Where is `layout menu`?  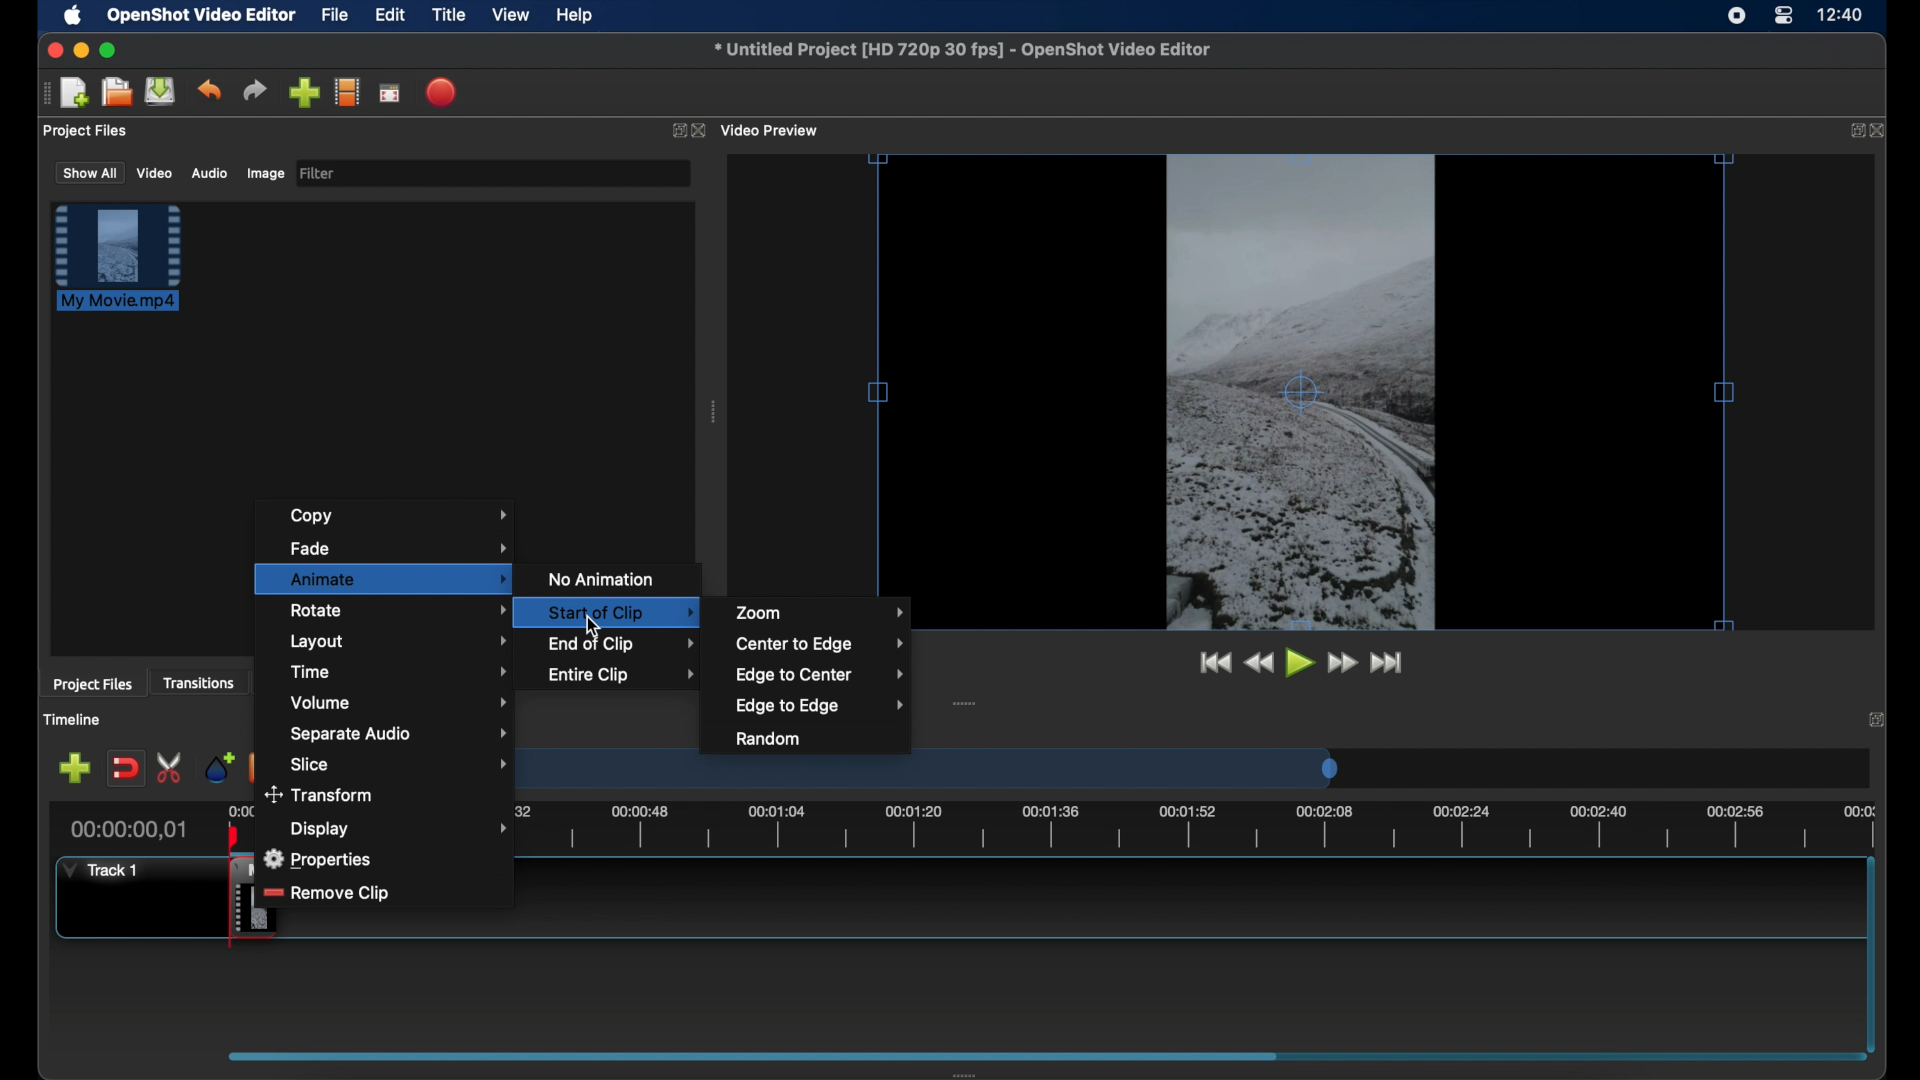
layout menu is located at coordinates (399, 642).